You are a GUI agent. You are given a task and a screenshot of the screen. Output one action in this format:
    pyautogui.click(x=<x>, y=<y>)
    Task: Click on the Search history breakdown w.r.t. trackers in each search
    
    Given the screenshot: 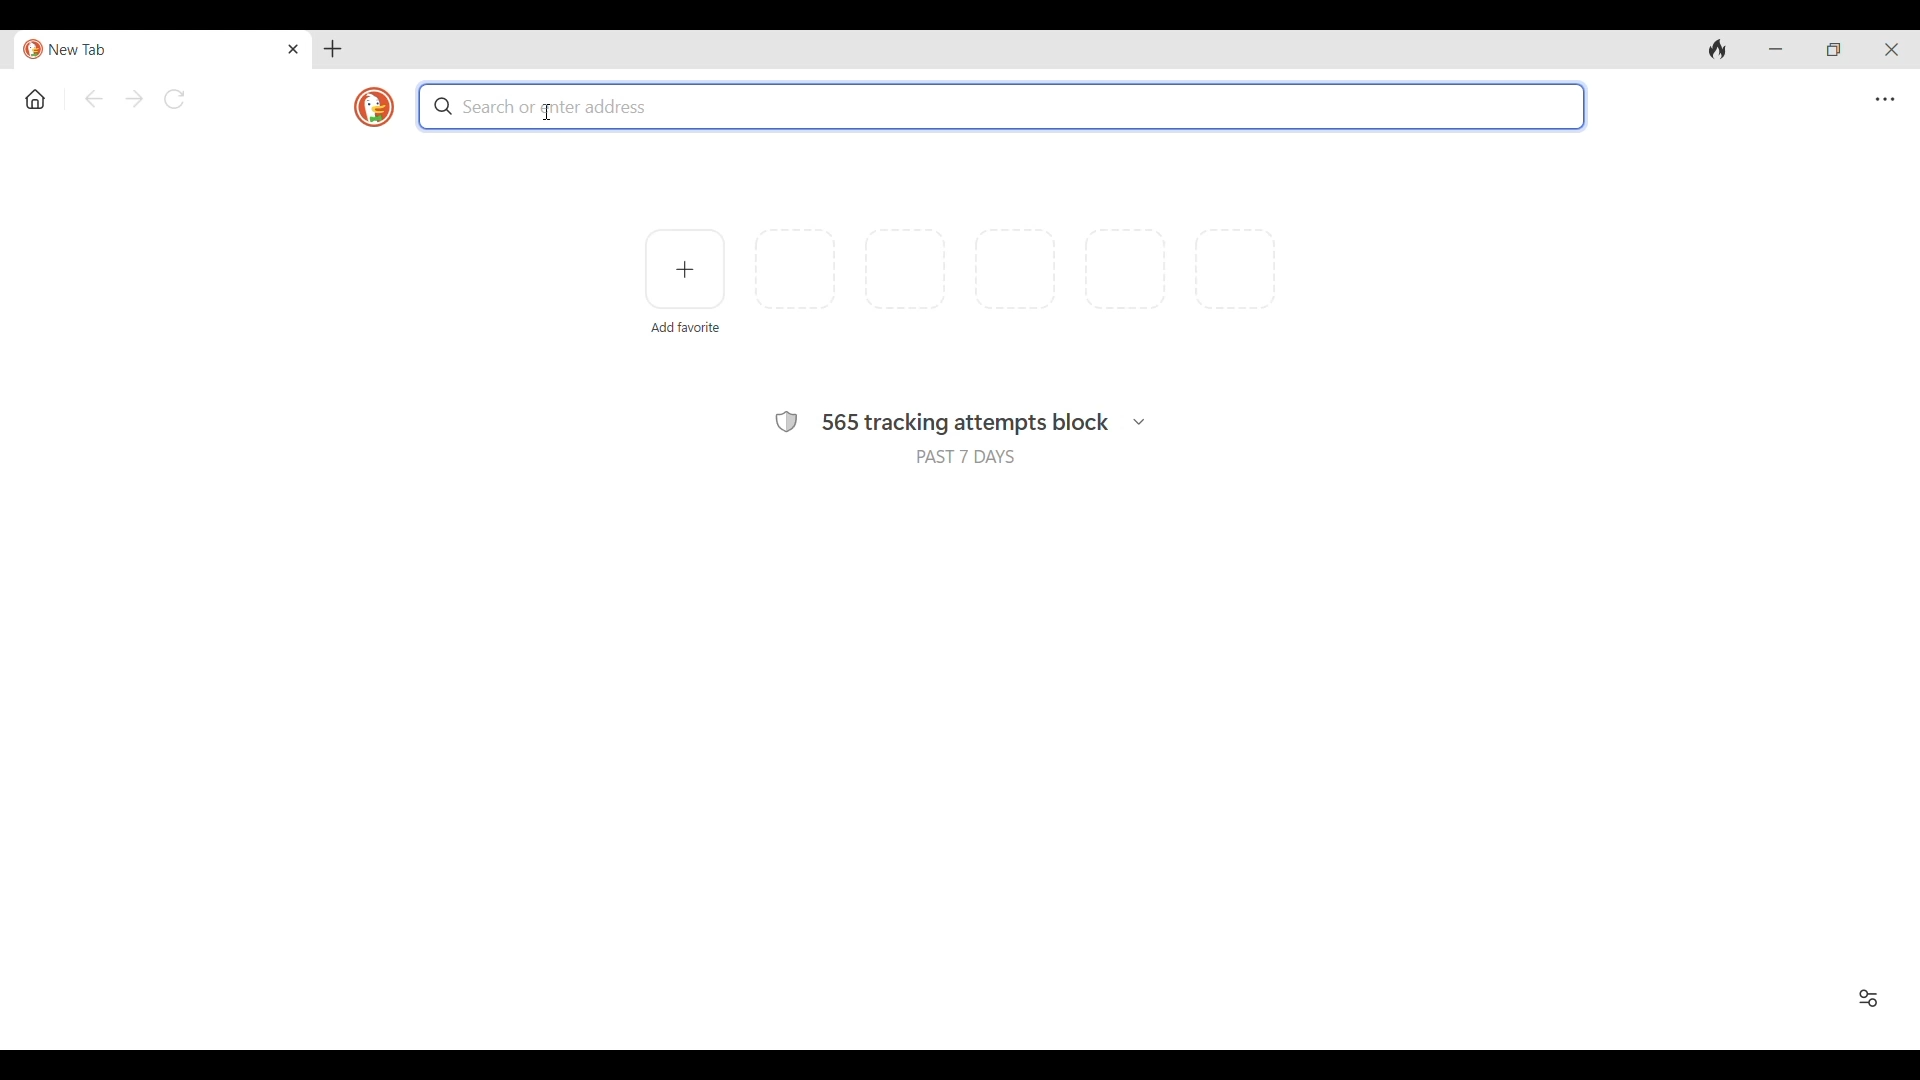 What is the action you would take?
    pyautogui.click(x=1139, y=422)
    